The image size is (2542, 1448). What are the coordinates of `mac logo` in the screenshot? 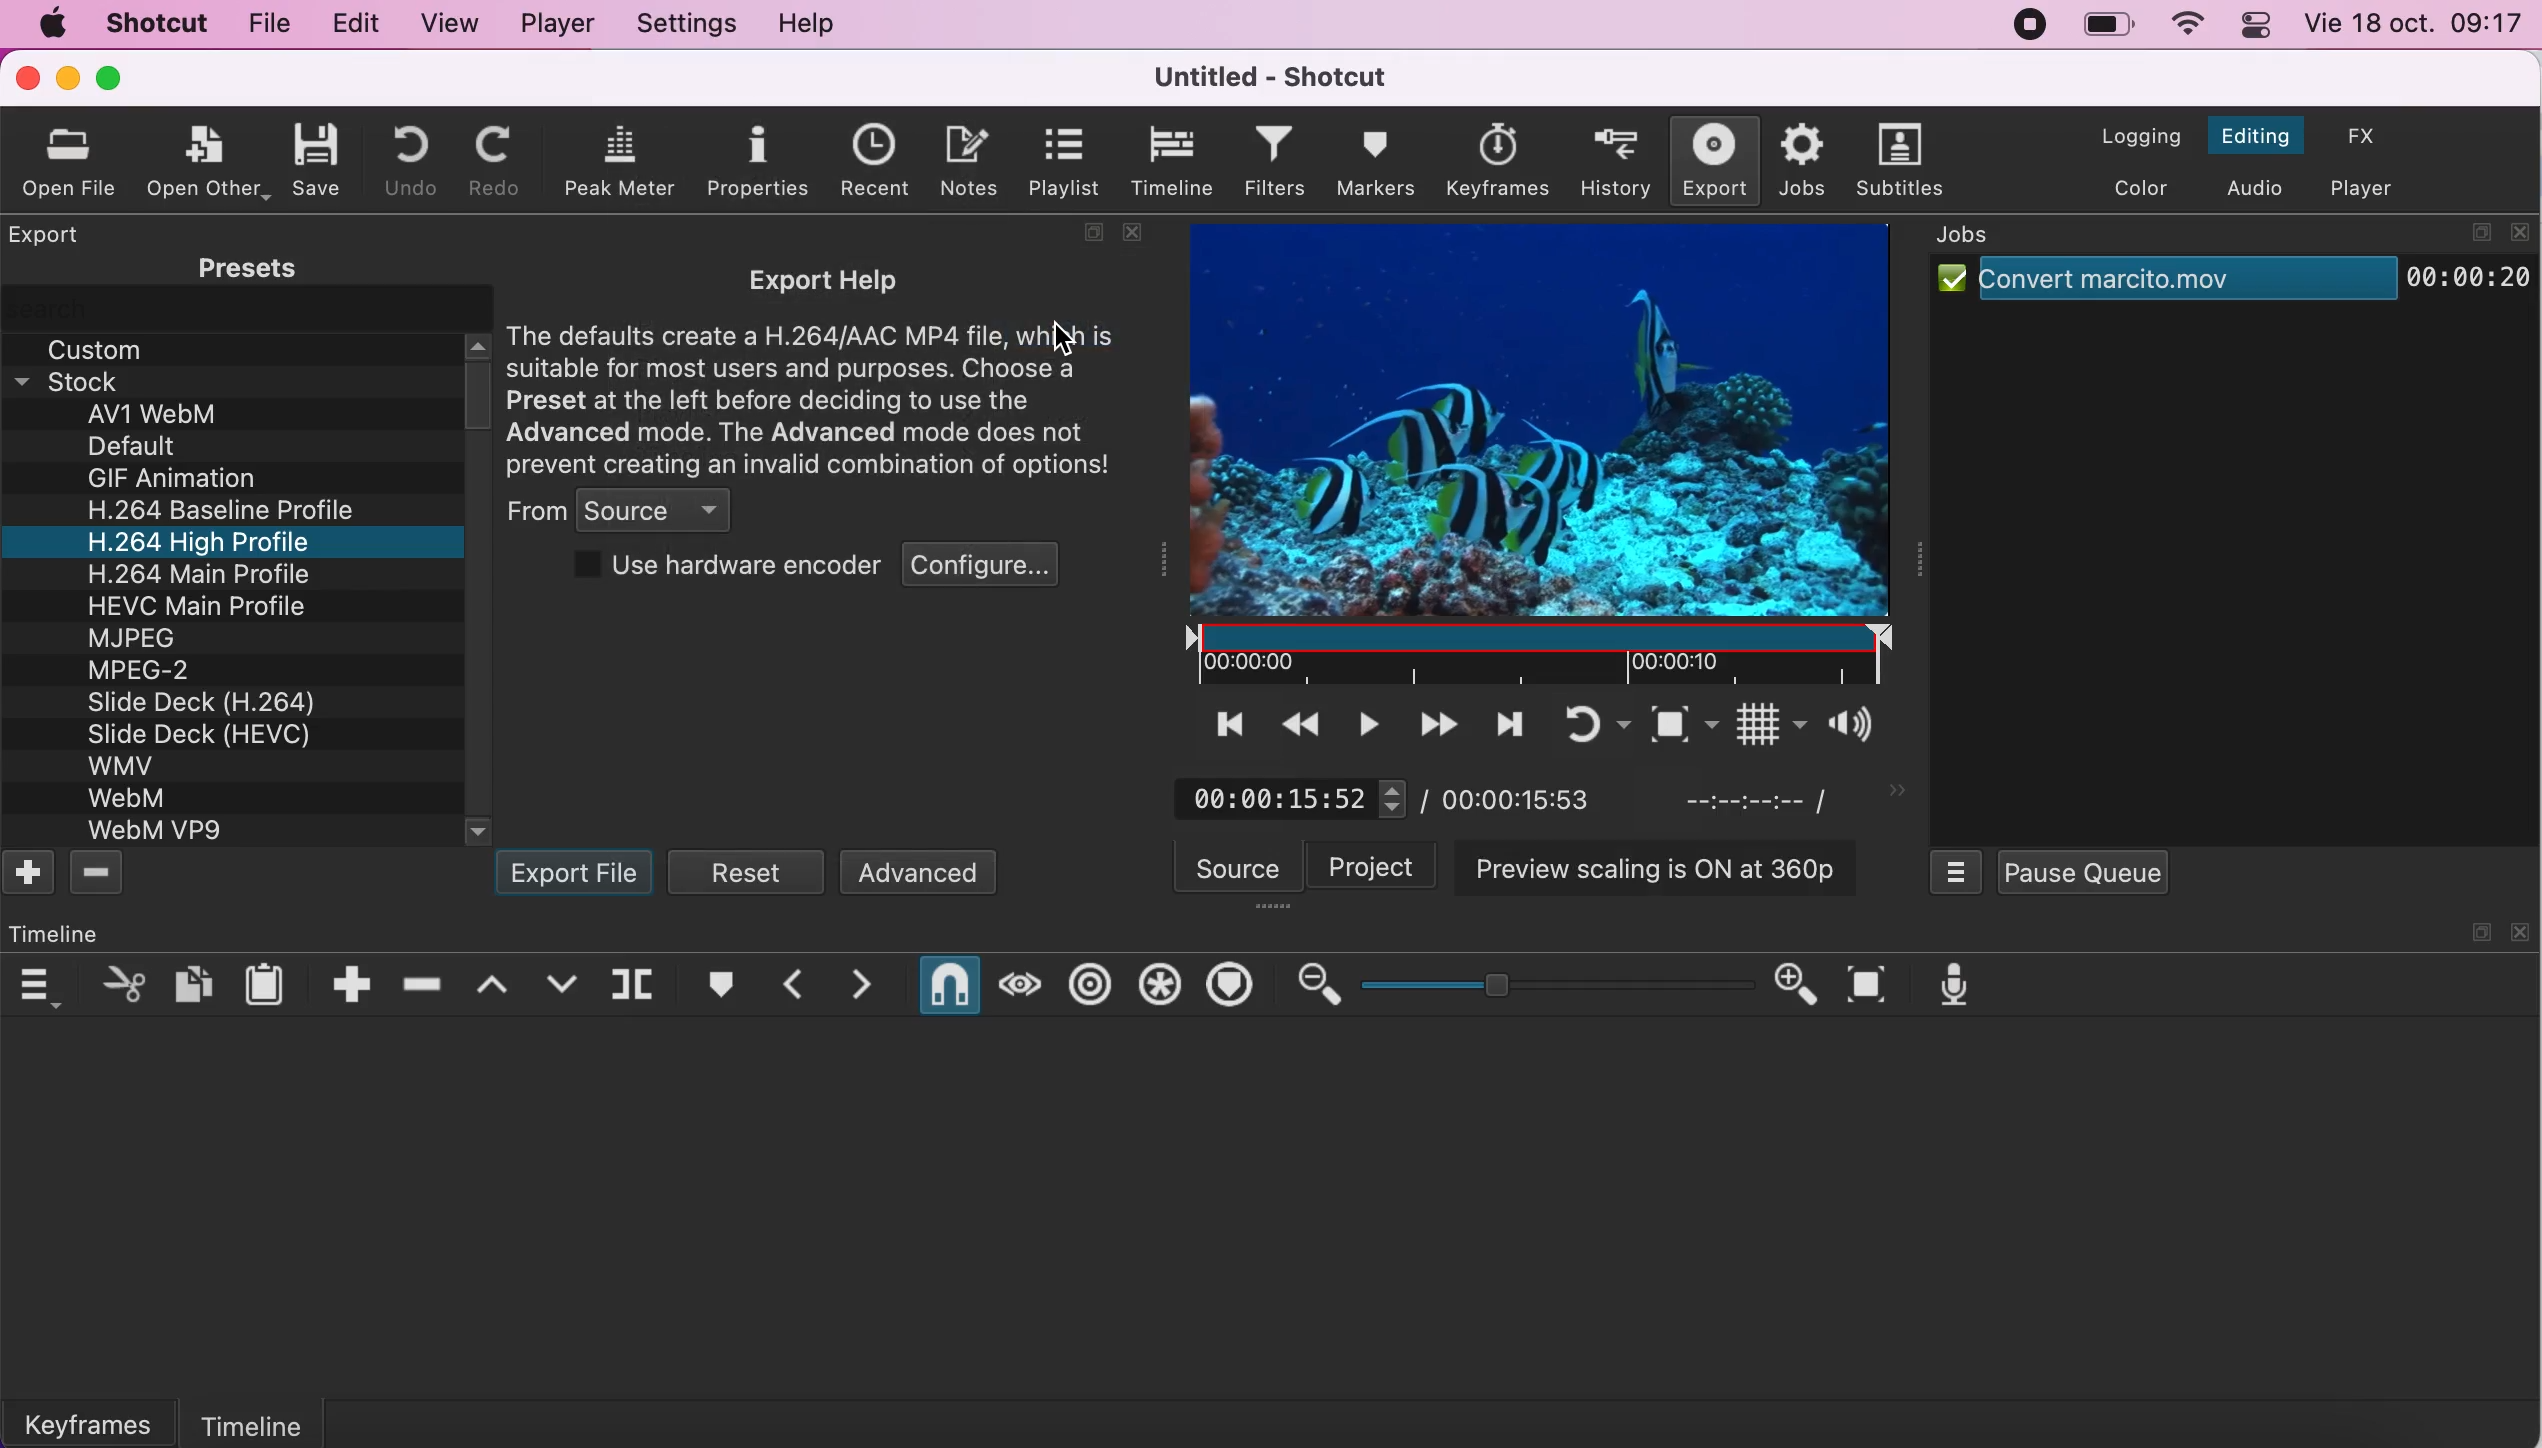 It's located at (46, 23).